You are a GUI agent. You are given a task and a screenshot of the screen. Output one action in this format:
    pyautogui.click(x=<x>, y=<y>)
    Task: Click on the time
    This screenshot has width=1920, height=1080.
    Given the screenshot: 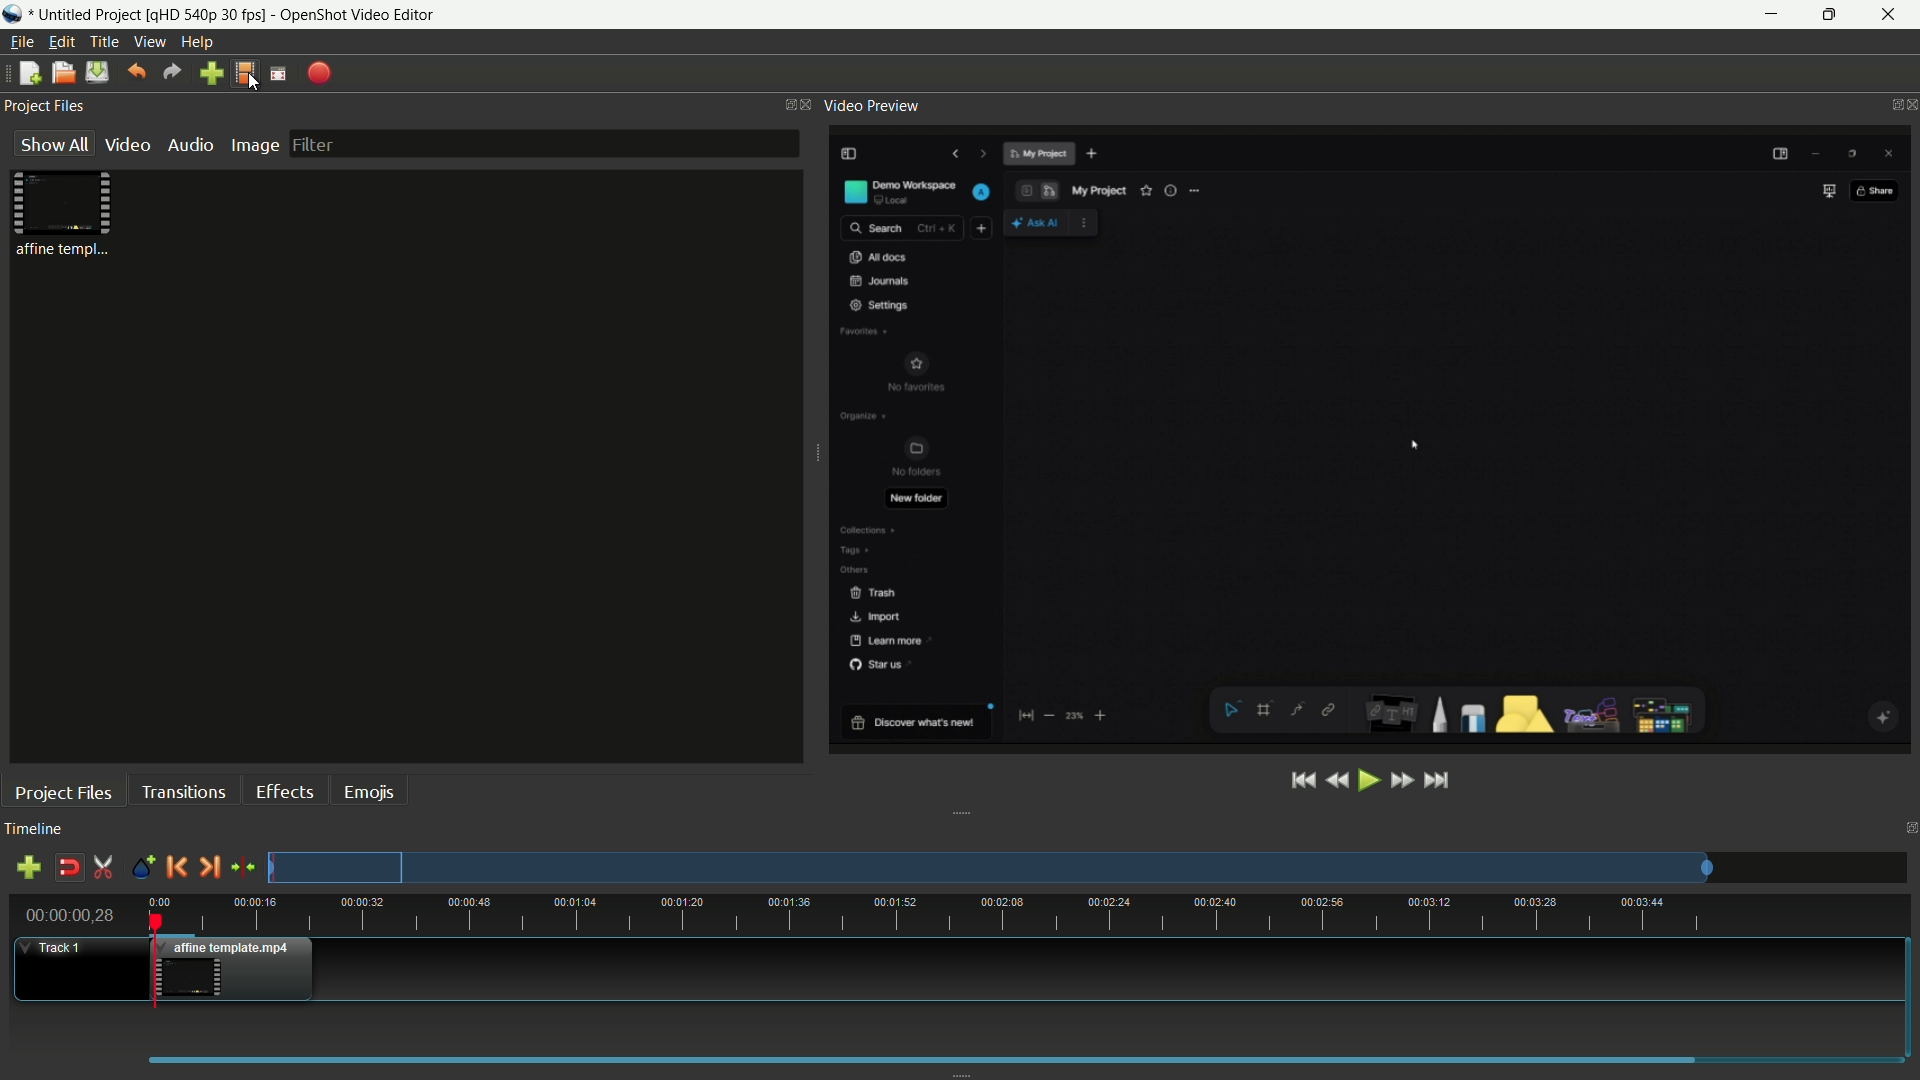 What is the action you would take?
    pyautogui.click(x=1034, y=914)
    